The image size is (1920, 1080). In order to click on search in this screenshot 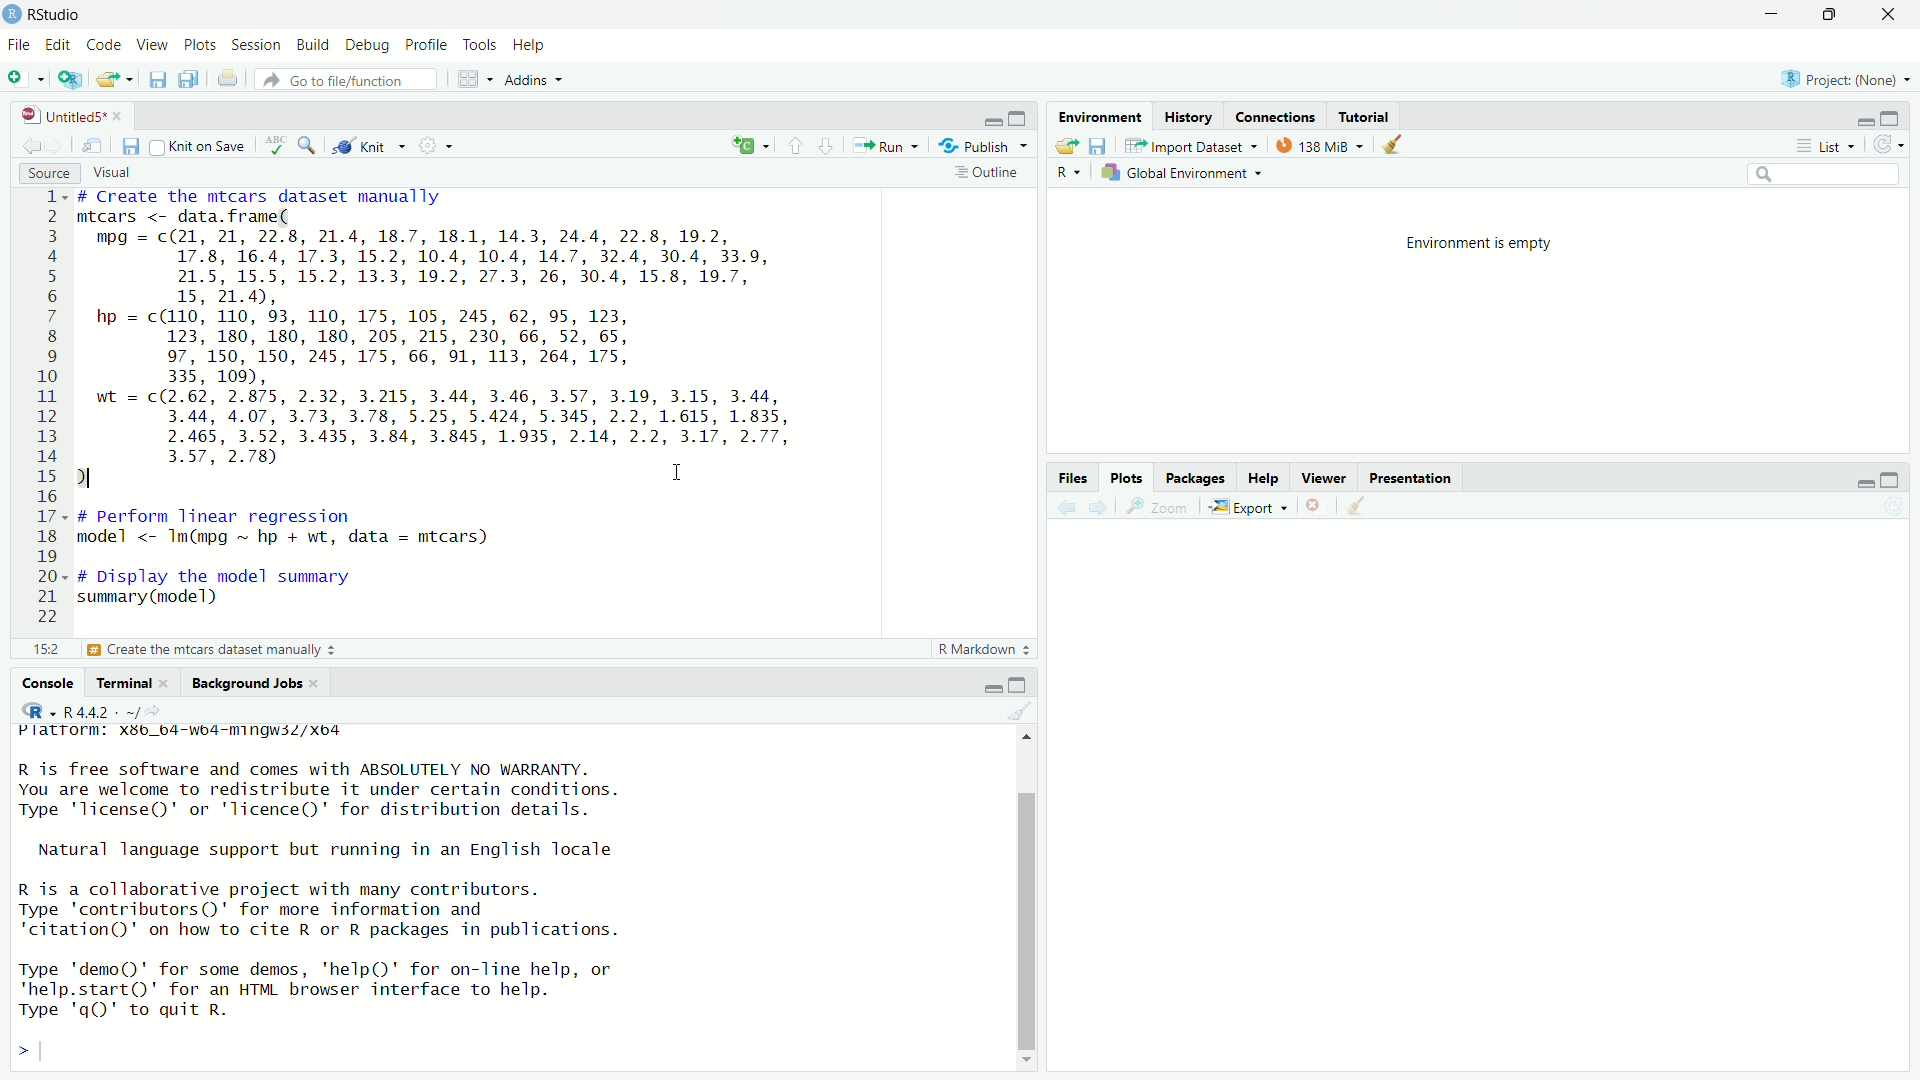, I will do `click(311, 147)`.